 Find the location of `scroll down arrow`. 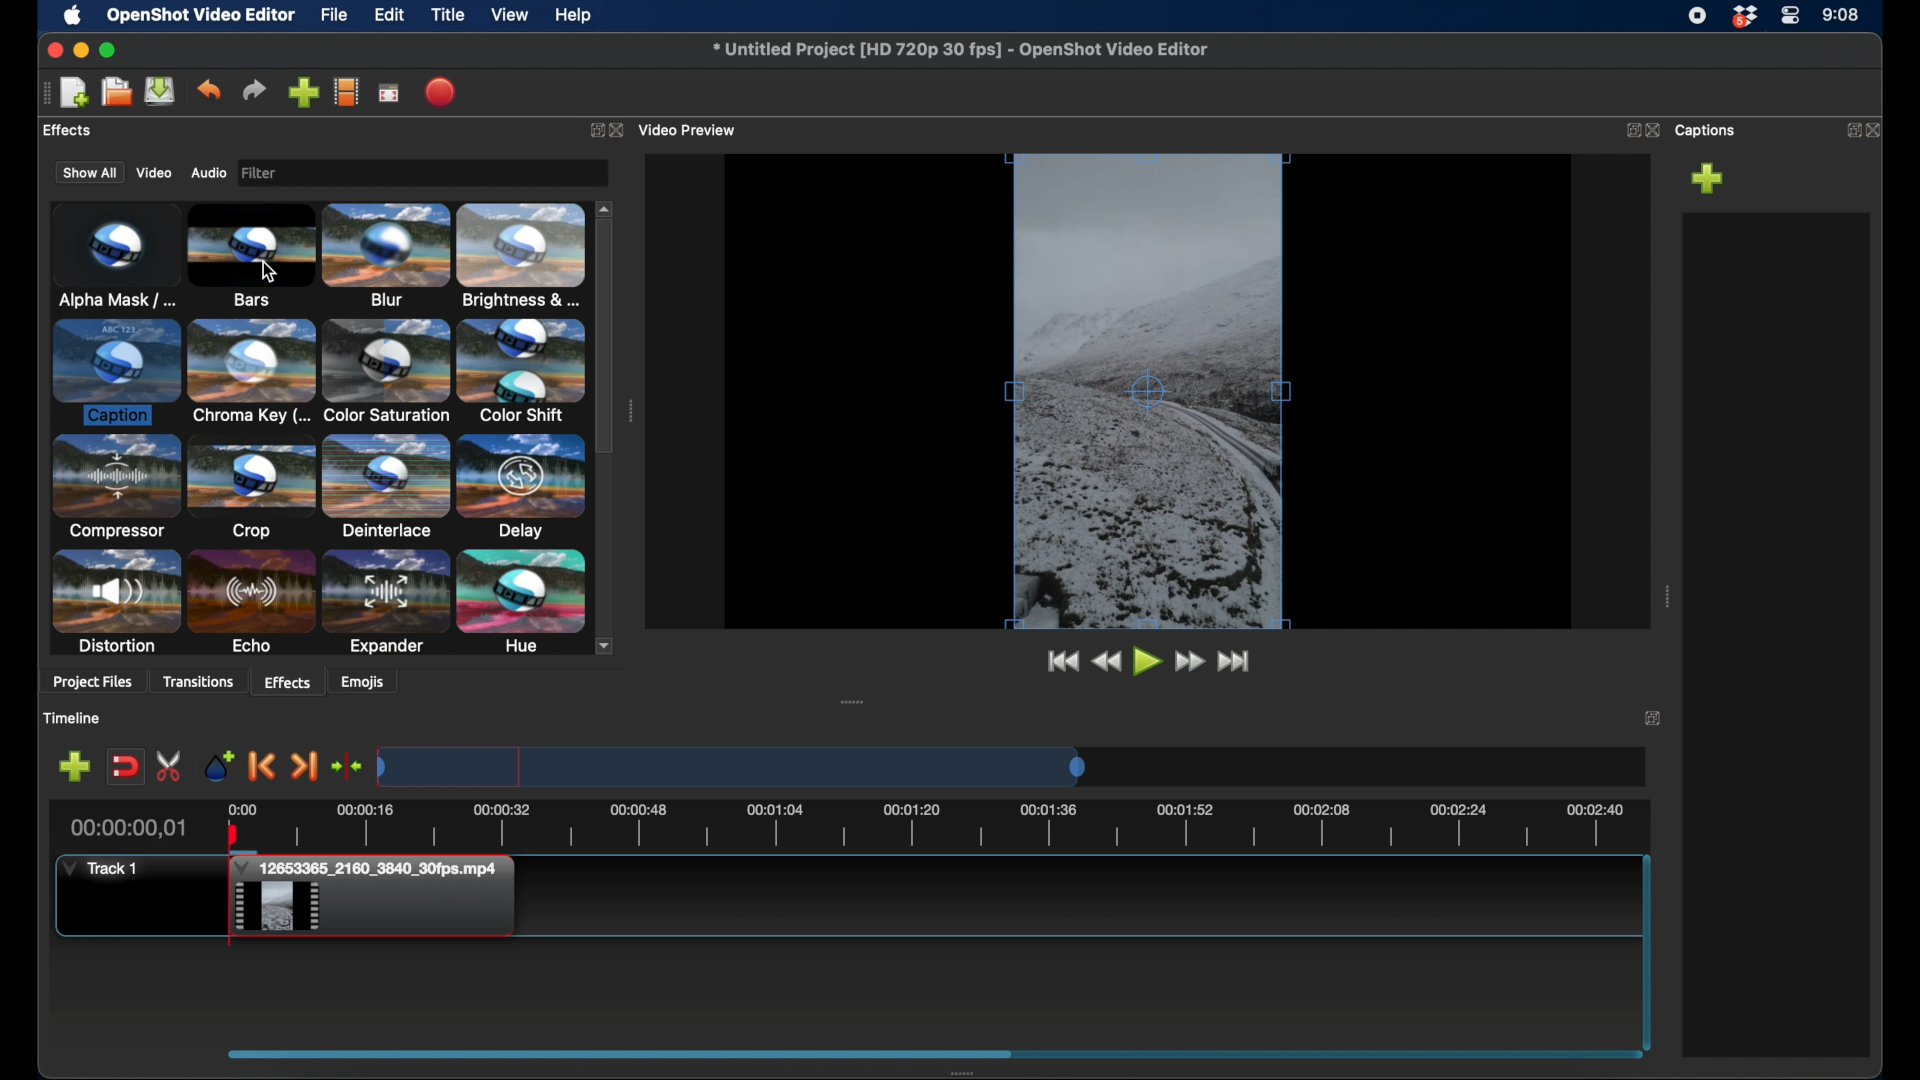

scroll down arrow is located at coordinates (610, 645).